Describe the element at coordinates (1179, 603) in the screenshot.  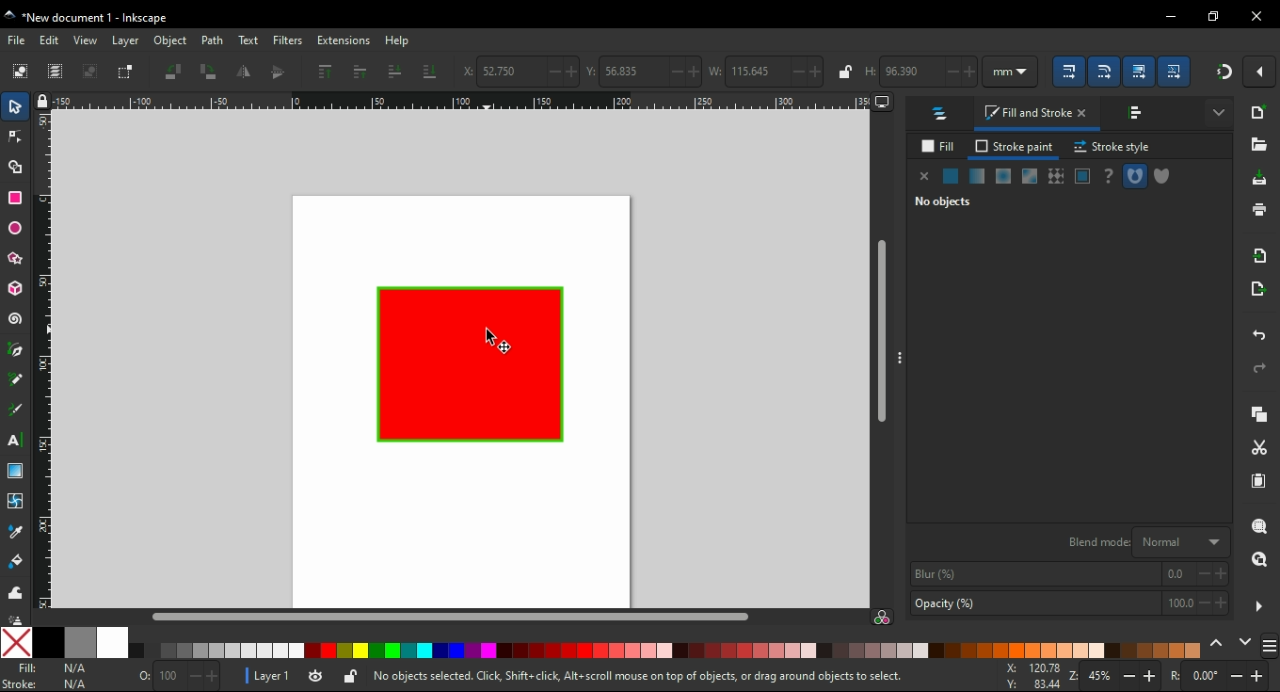
I see `100` at that location.